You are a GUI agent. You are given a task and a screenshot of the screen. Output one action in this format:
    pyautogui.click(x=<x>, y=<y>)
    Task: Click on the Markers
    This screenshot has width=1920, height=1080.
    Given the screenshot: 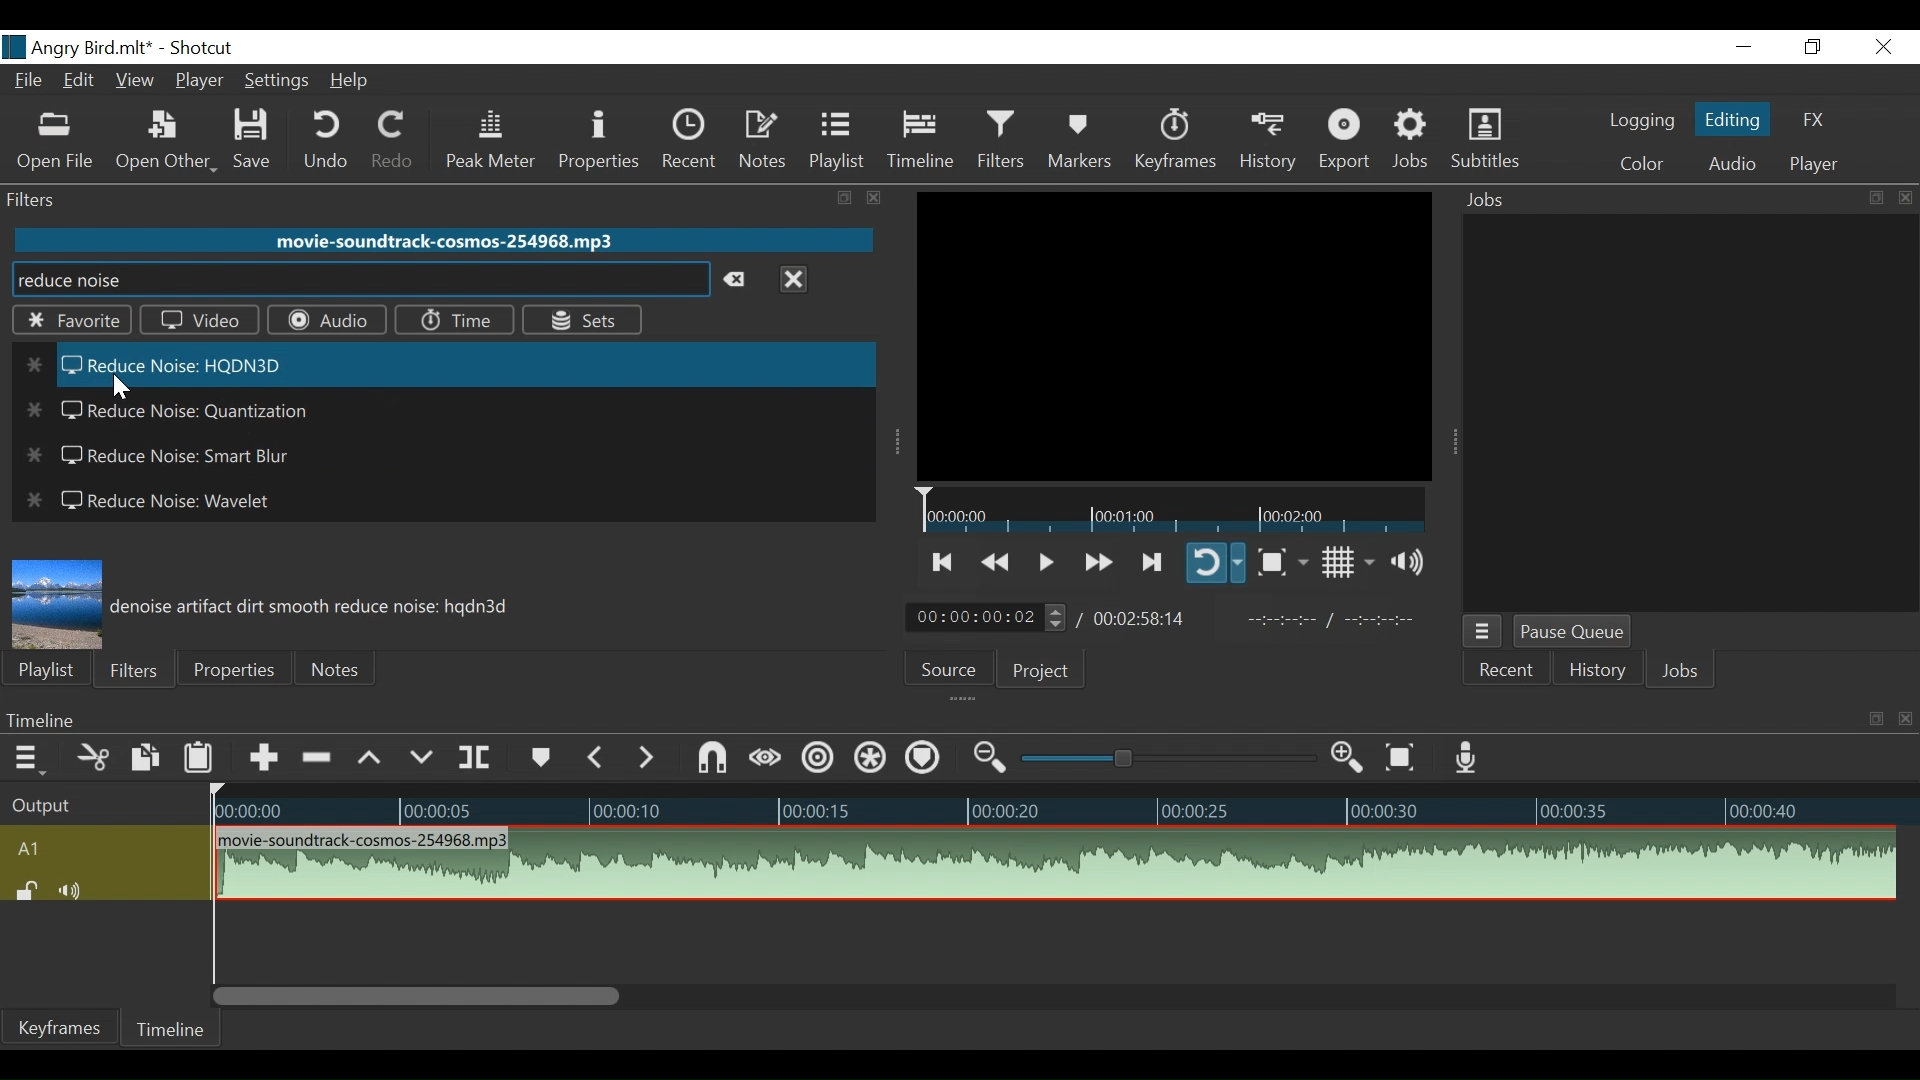 What is the action you would take?
    pyautogui.click(x=1079, y=139)
    